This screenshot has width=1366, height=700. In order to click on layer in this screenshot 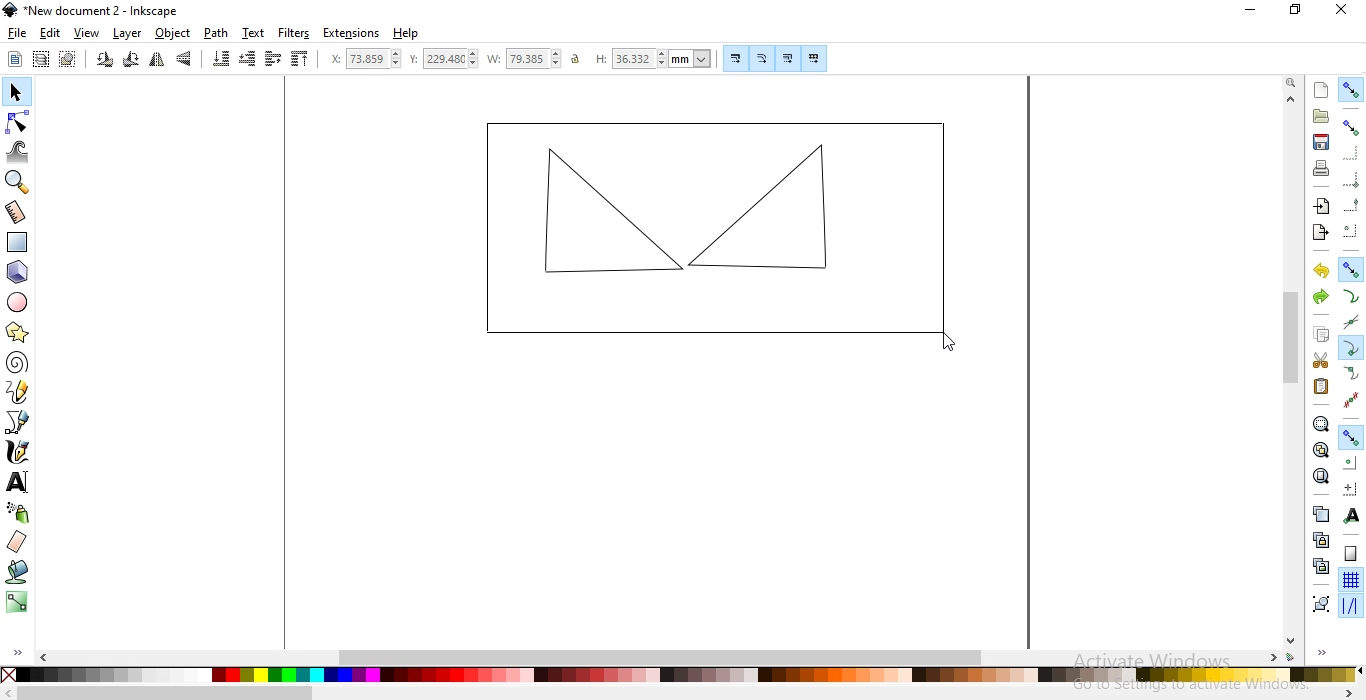, I will do `click(128, 33)`.